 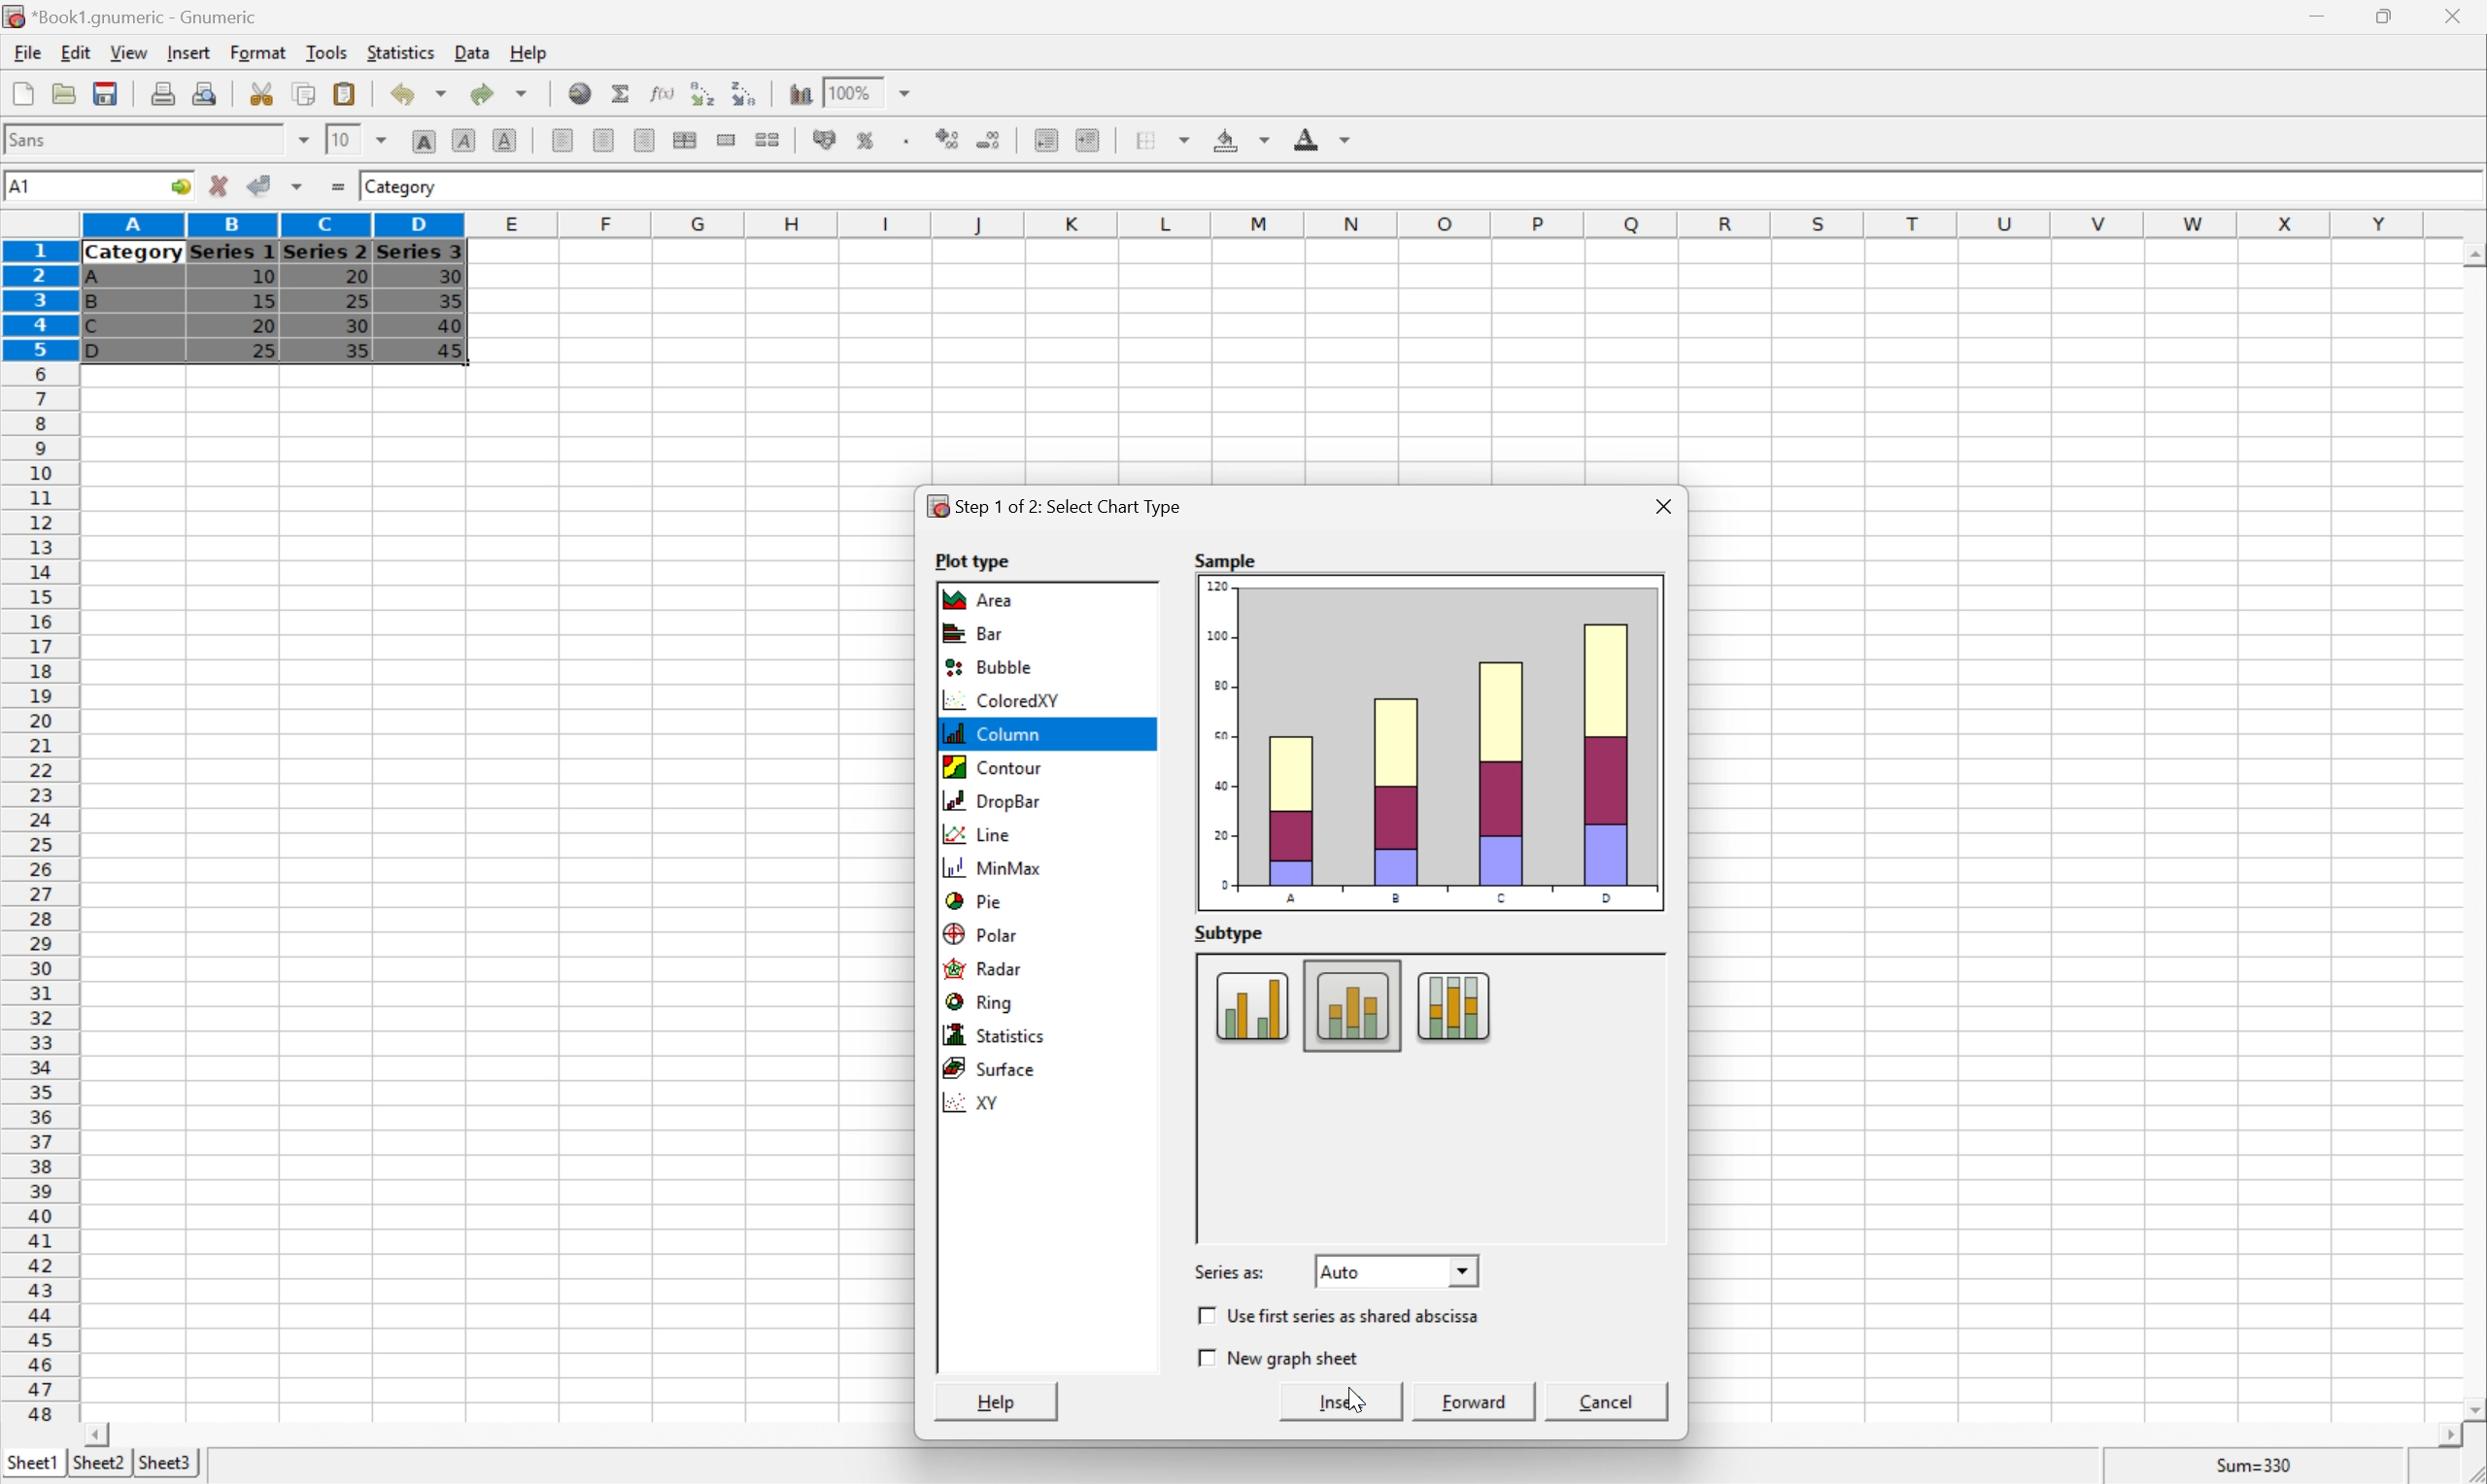 What do you see at coordinates (37, 830) in the screenshot?
I see `Row numbers` at bounding box center [37, 830].